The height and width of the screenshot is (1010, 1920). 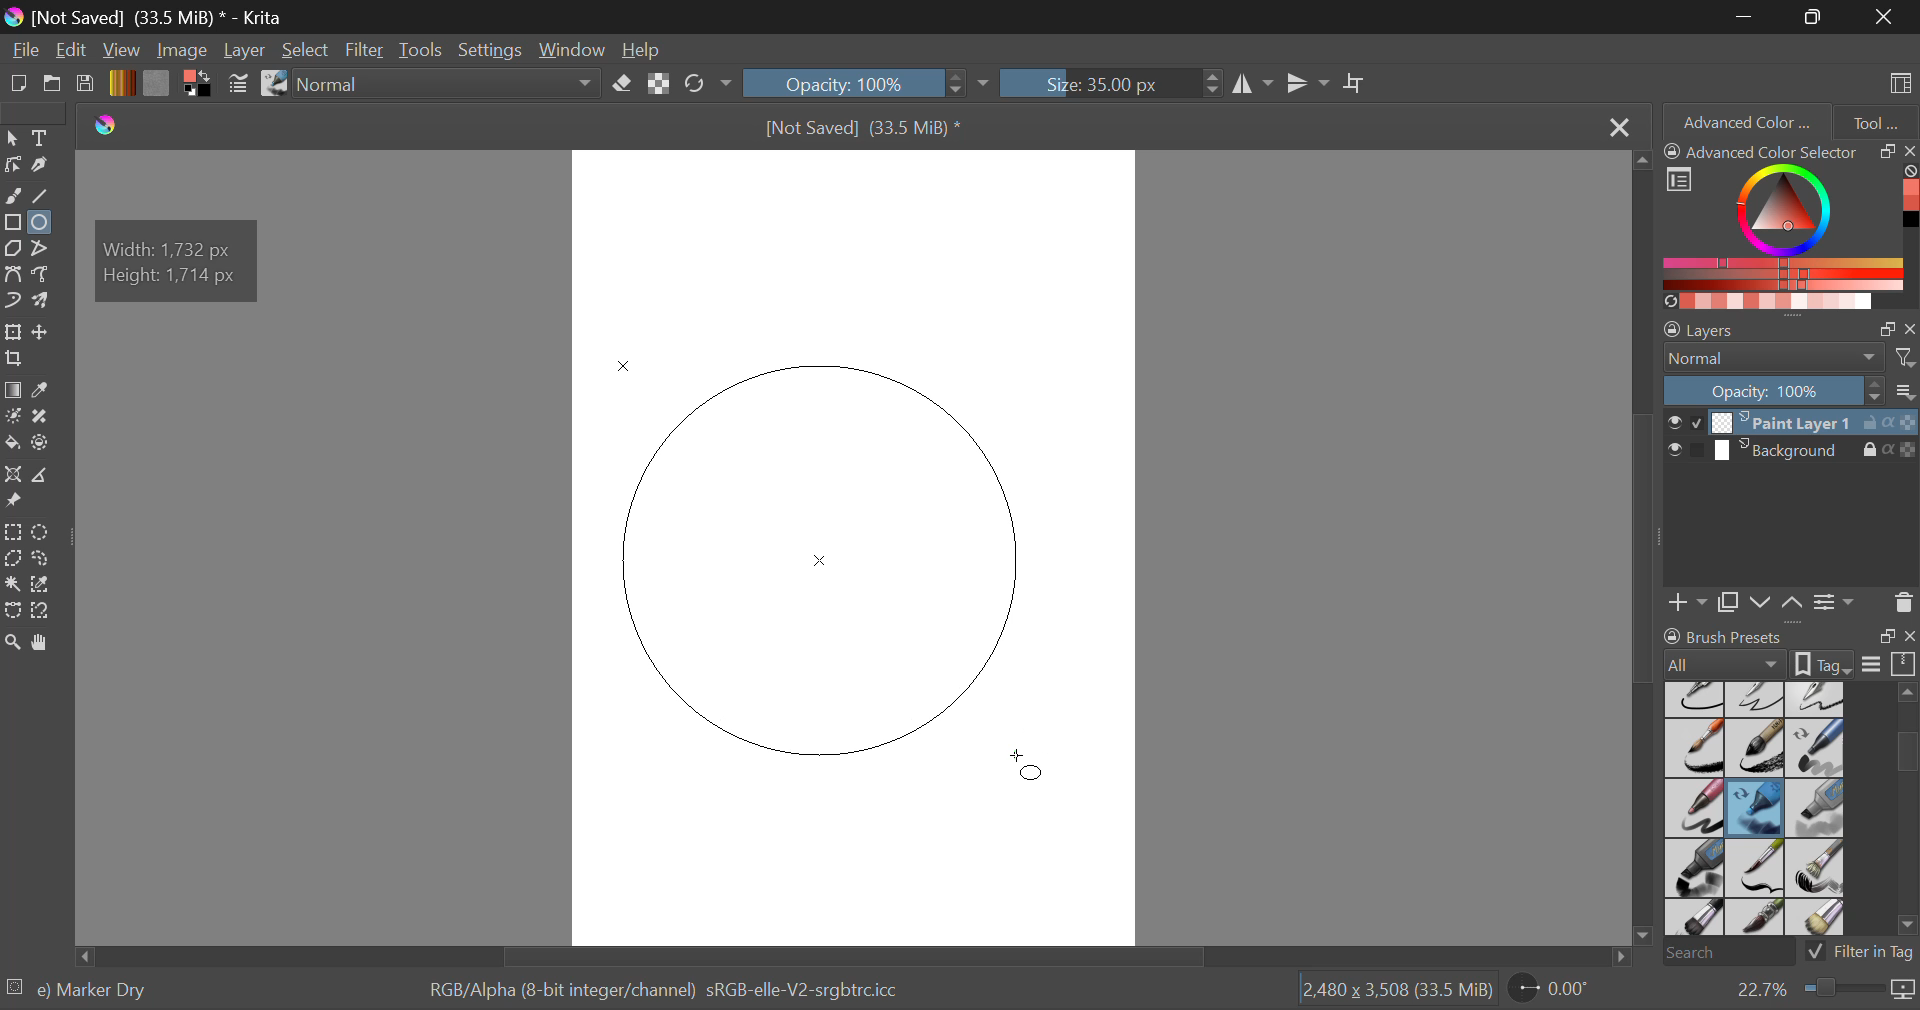 What do you see at coordinates (1897, 81) in the screenshot?
I see `Choose Workspace` at bounding box center [1897, 81].